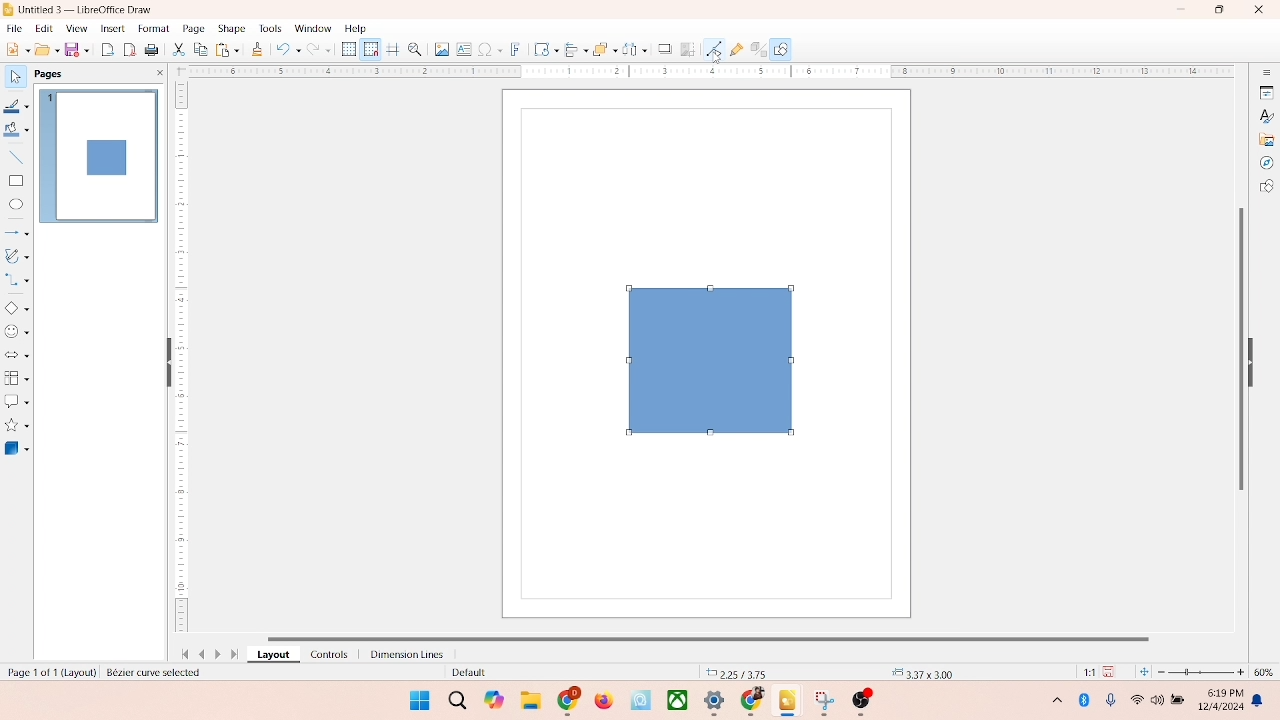 The height and width of the screenshot is (720, 1280). Describe the element at coordinates (156, 73) in the screenshot. I see `close` at that location.